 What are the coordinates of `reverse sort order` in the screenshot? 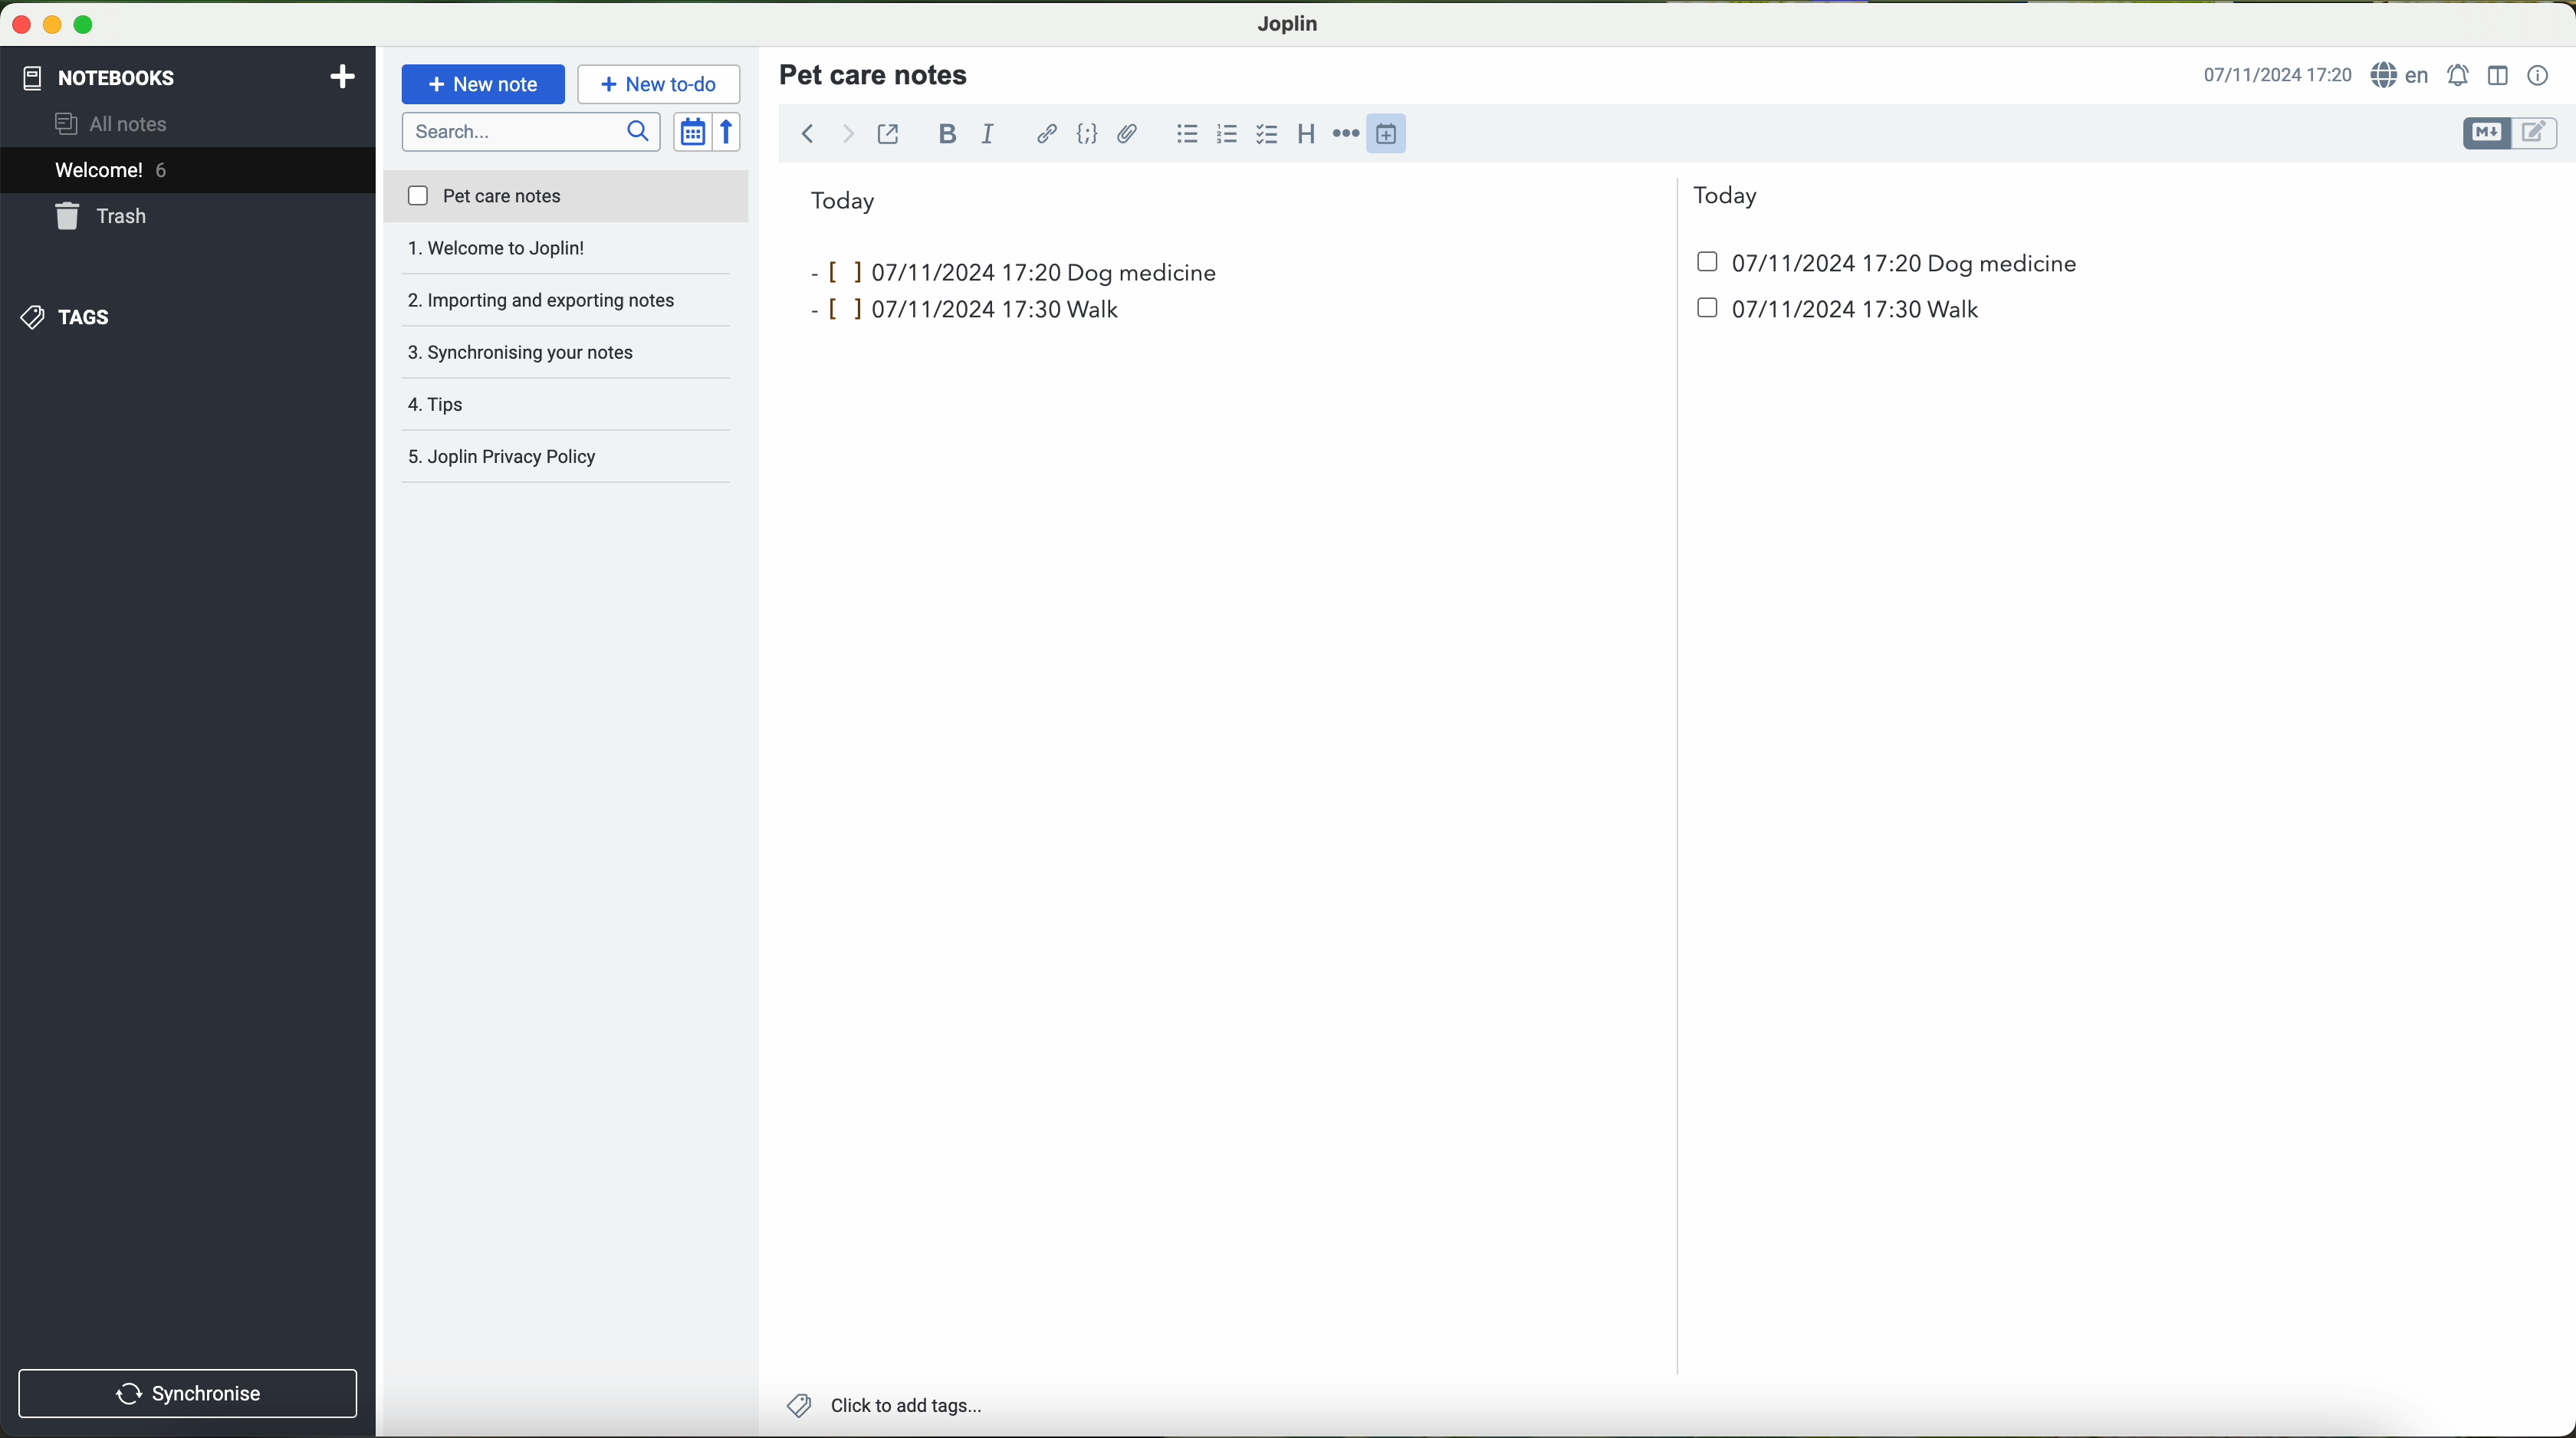 It's located at (733, 133).